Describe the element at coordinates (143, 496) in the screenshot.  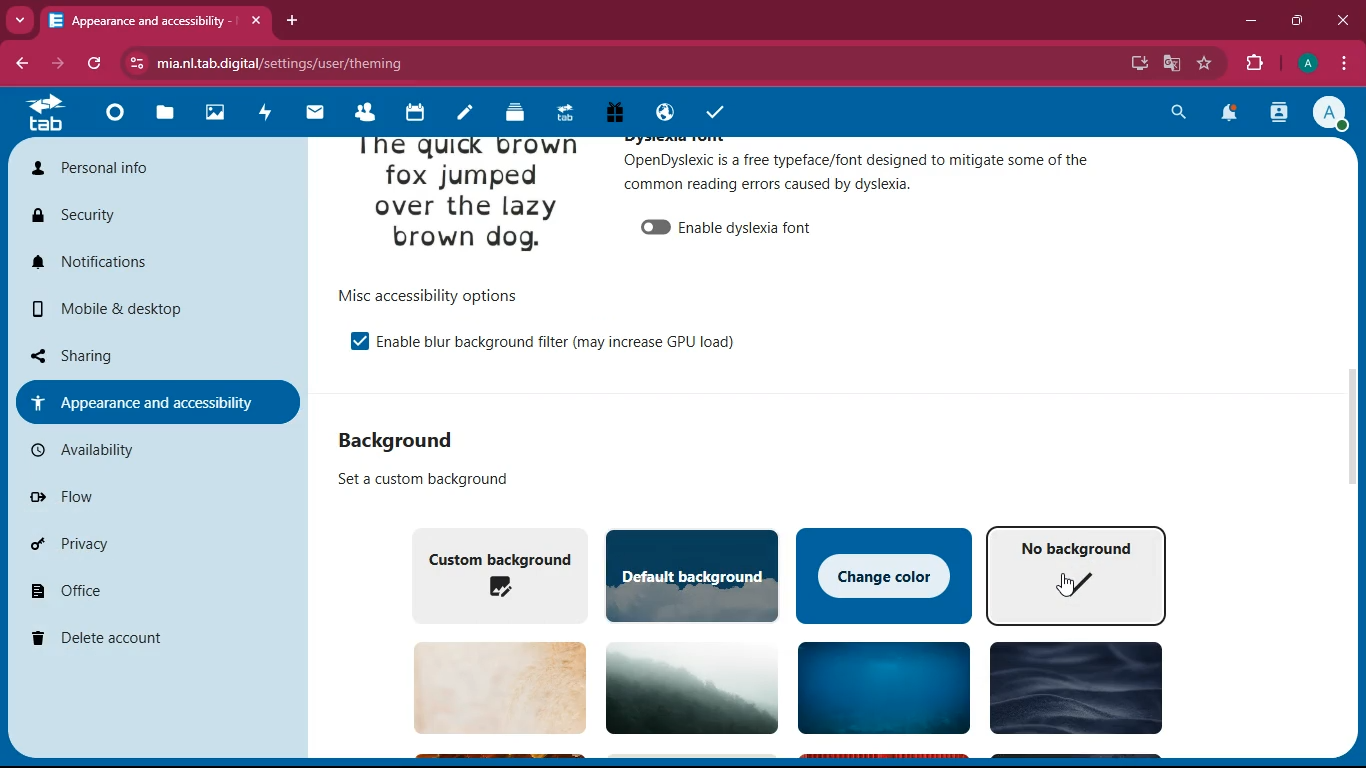
I see `flow` at that location.